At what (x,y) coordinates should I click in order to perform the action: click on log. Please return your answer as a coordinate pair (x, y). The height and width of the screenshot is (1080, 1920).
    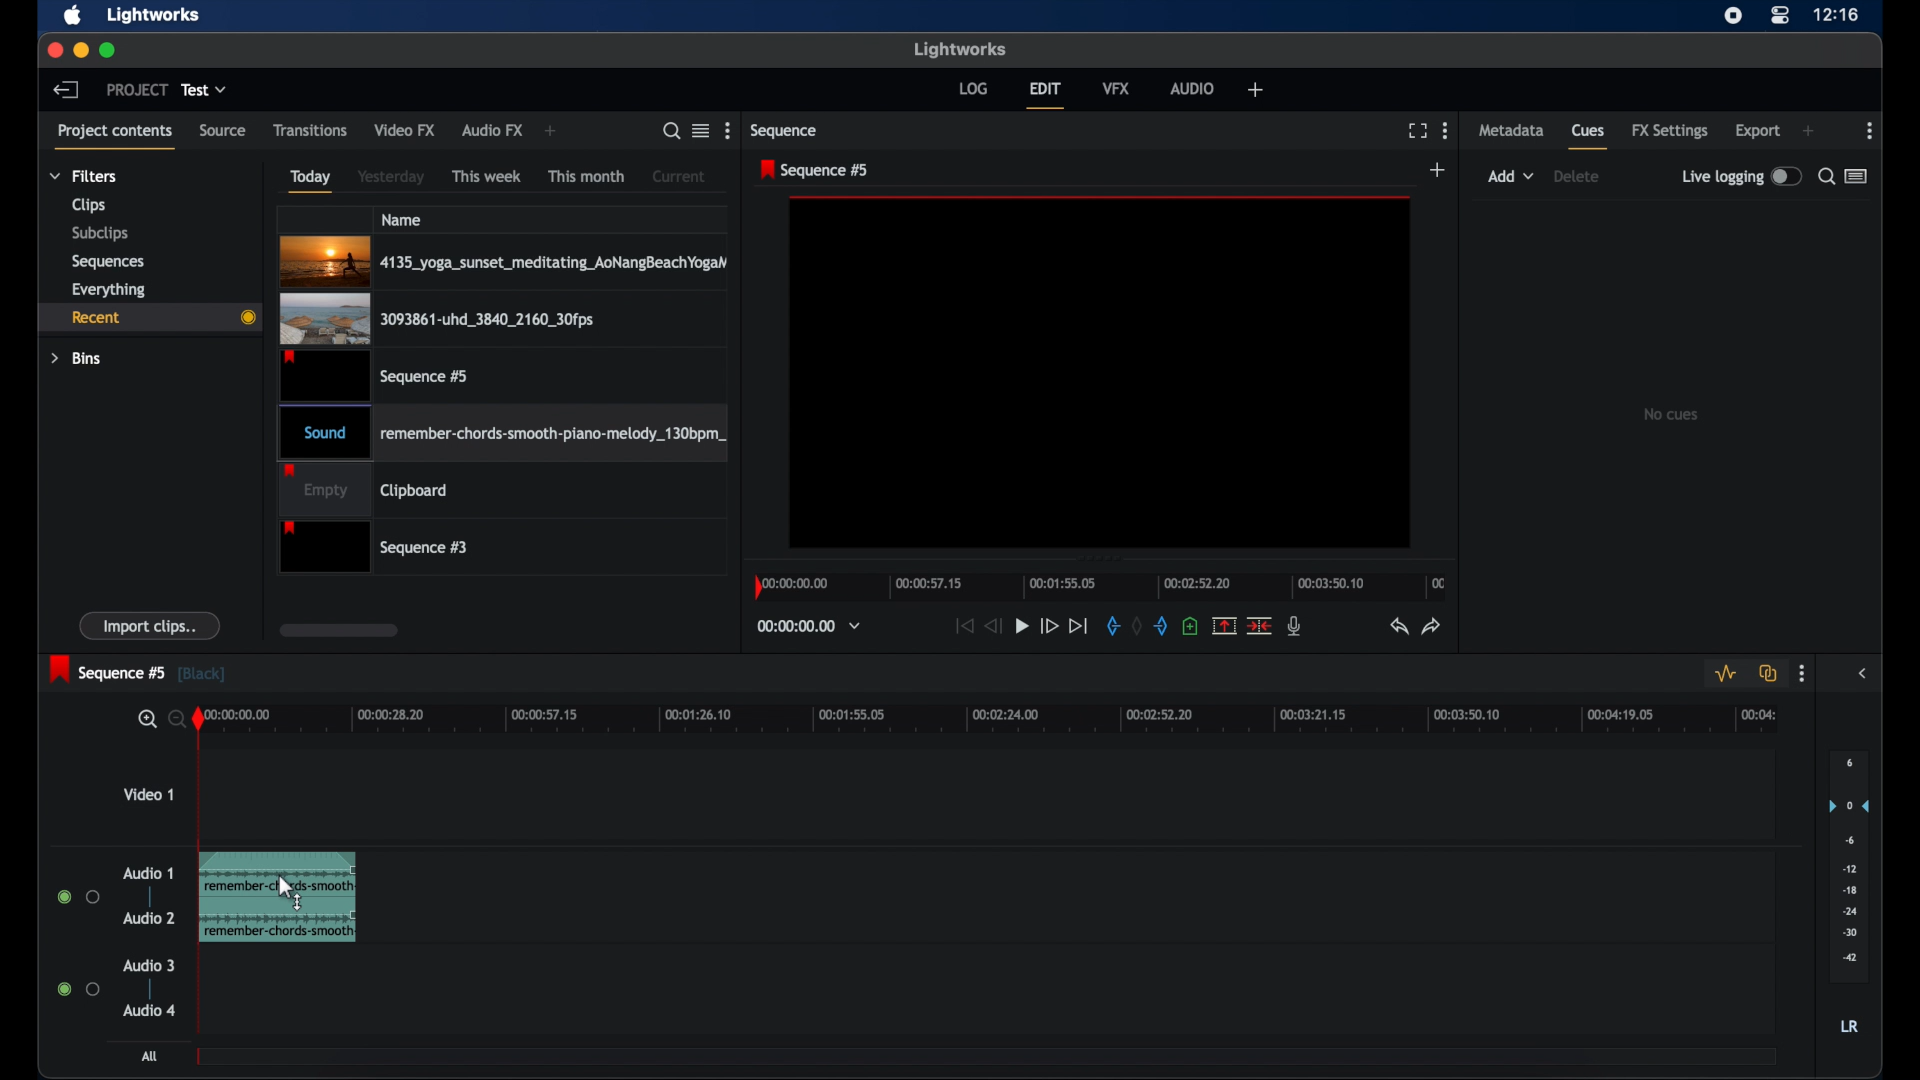
    Looking at the image, I should click on (973, 88).